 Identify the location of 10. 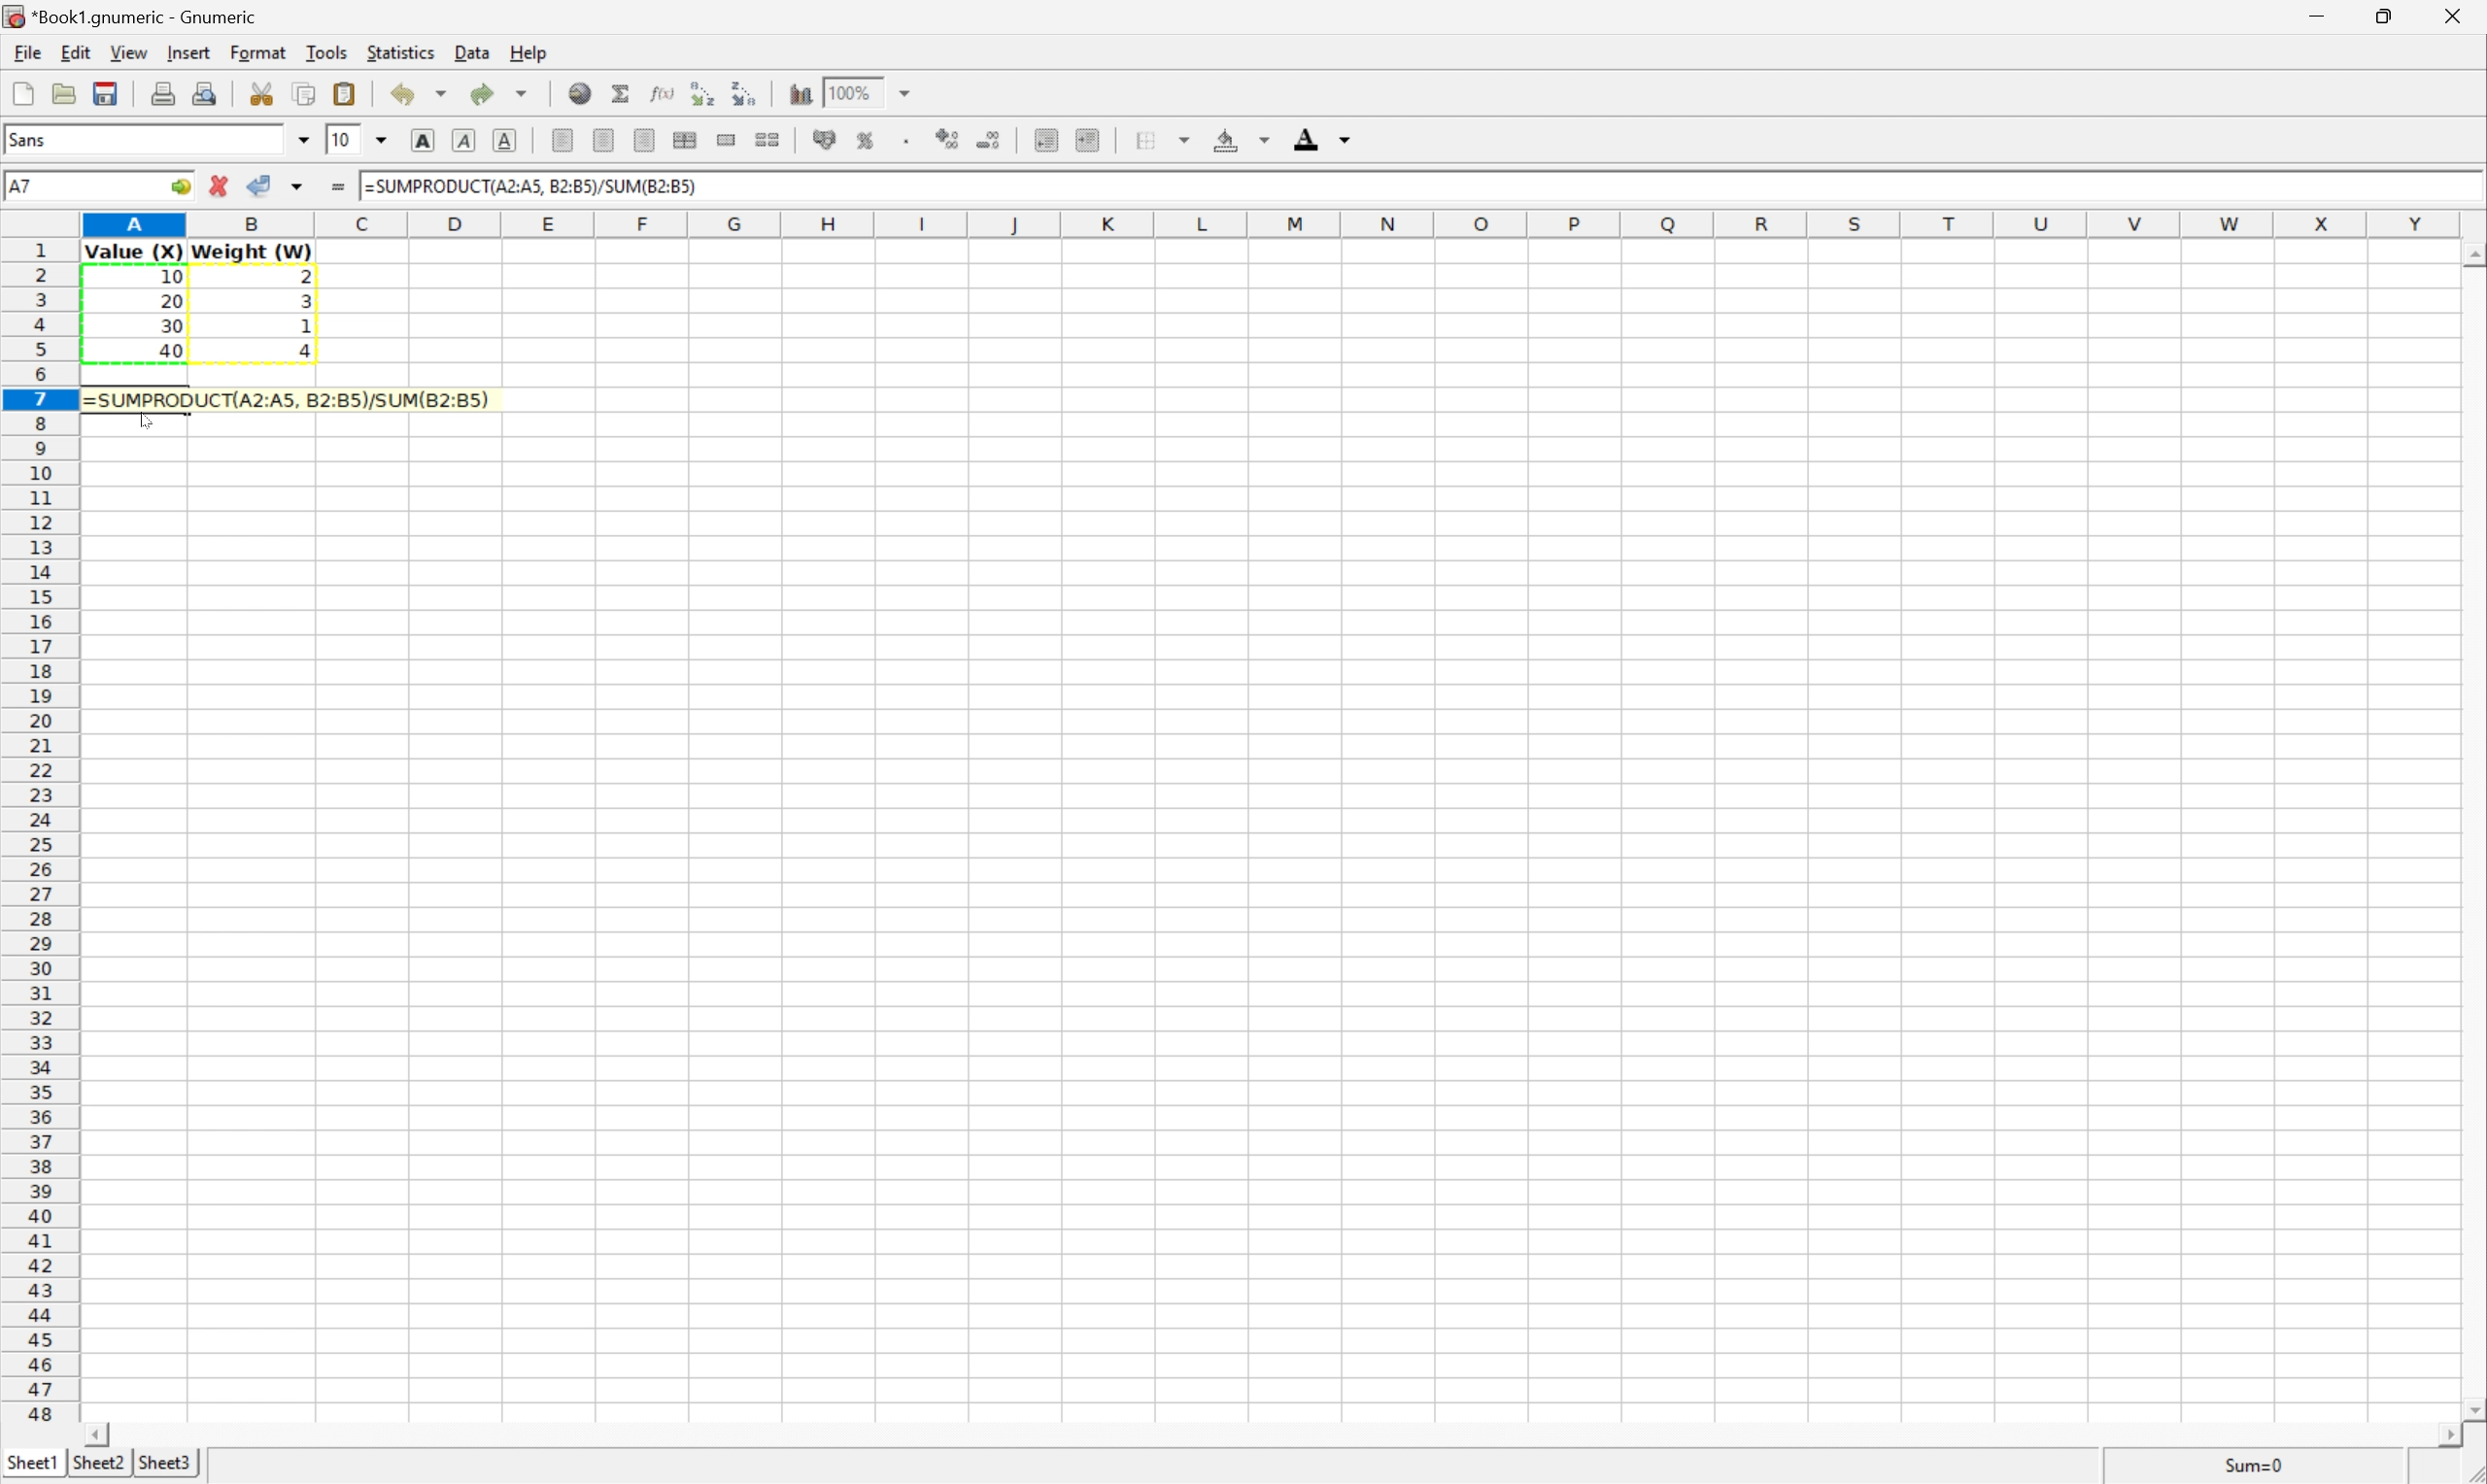
(341, 139).